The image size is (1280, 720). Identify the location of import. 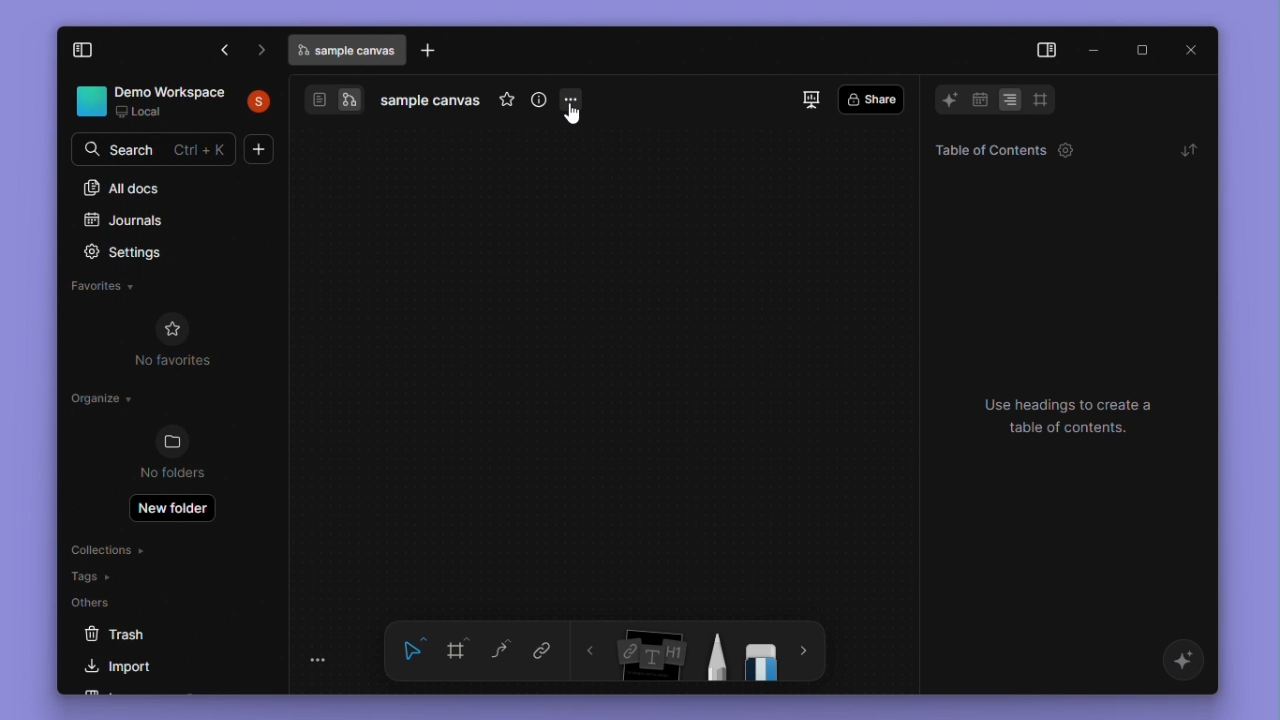
(127, 669).